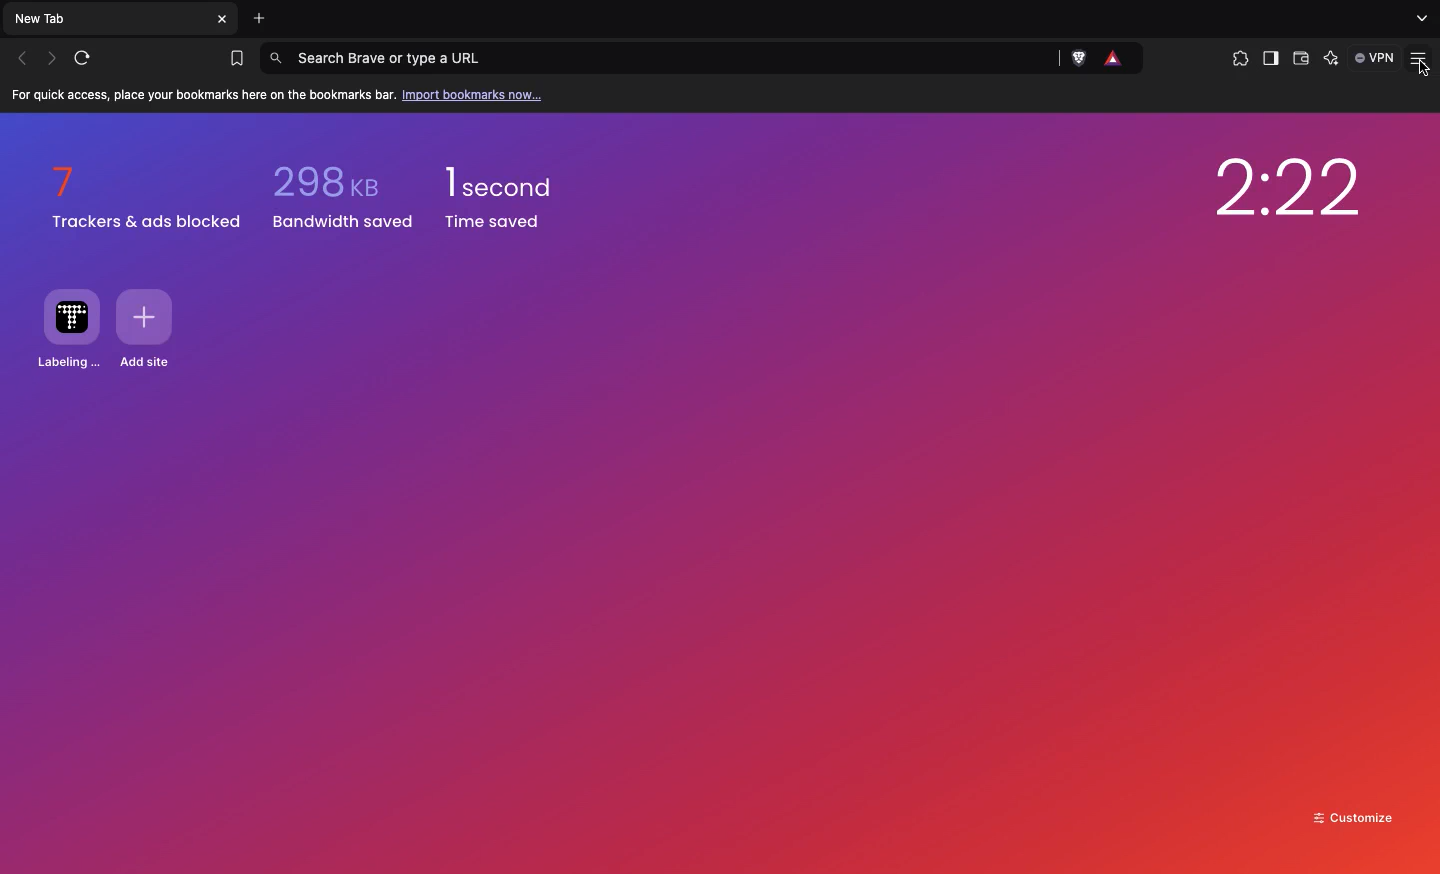 This screenshot has width=1440, height=874. I want to click on Customize and control brave, so click(1422, 59).